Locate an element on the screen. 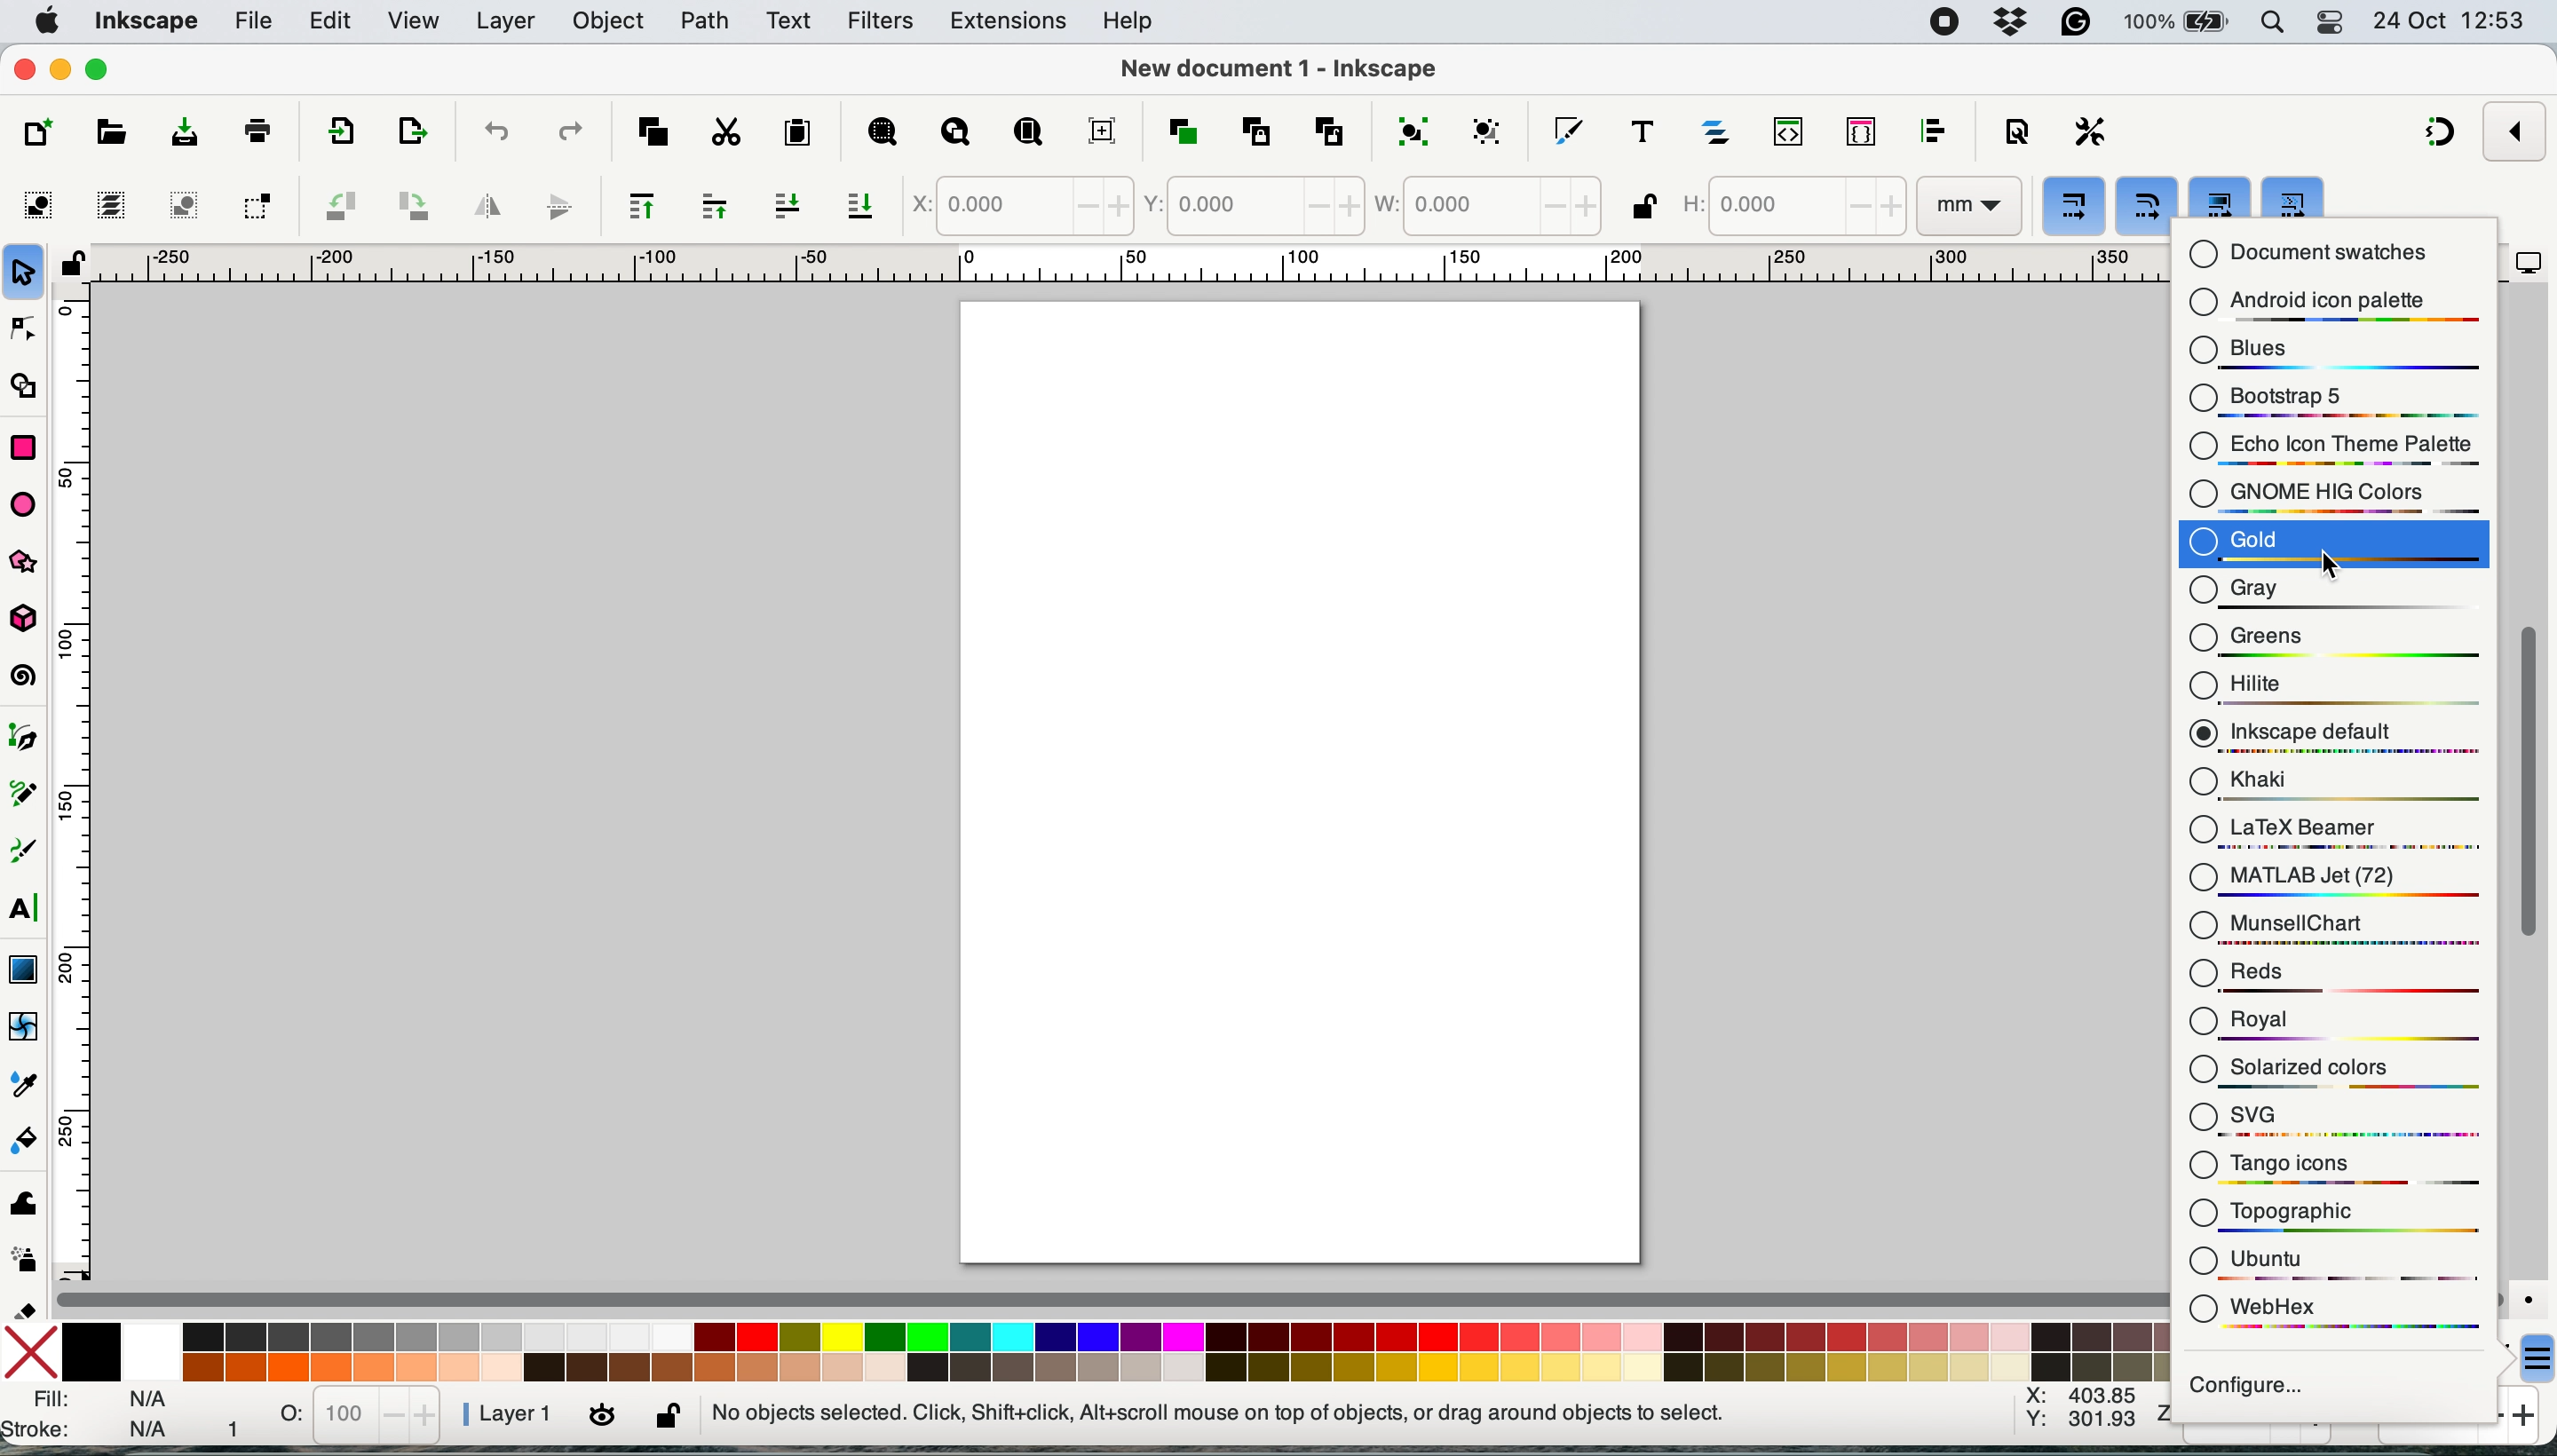 This screenshot has height=1456, width=2557. move patterns is located at coordinates (2220, 204).